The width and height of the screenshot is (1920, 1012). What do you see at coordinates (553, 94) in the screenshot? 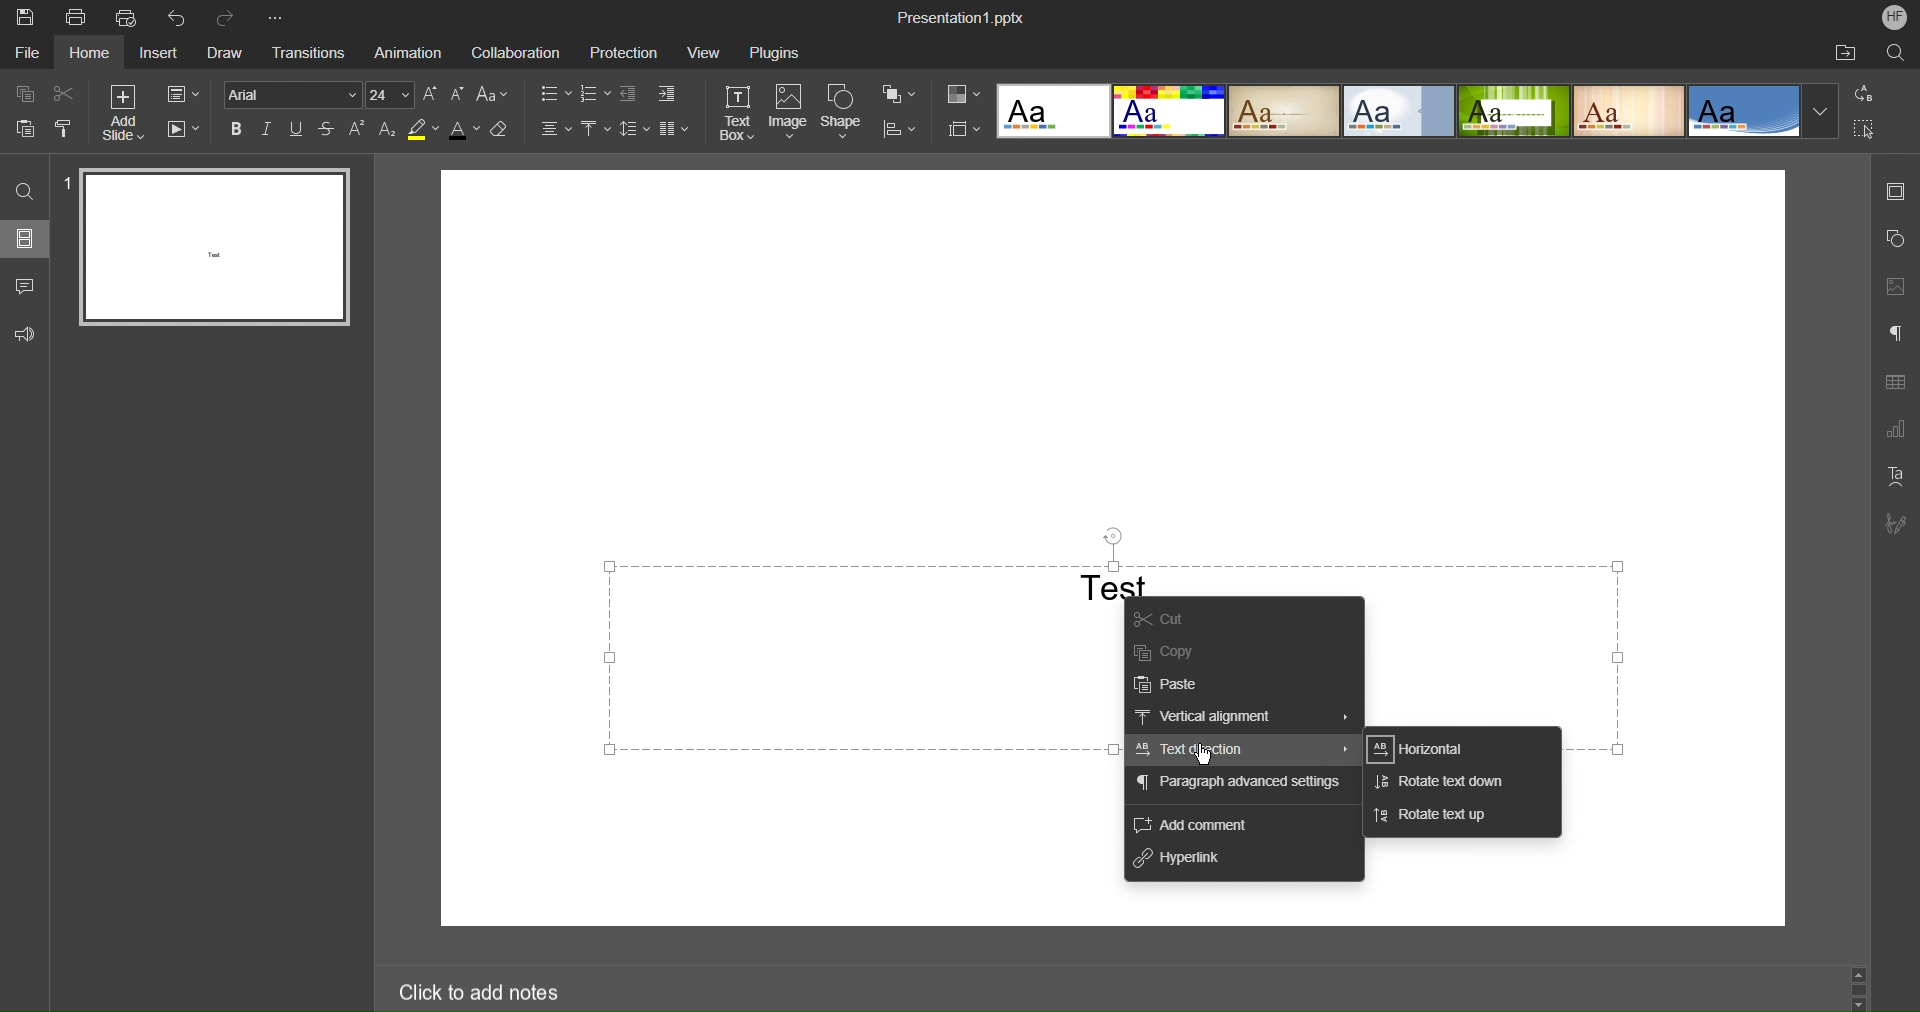
I see `Bullet List` at bounding box center [553, 94].